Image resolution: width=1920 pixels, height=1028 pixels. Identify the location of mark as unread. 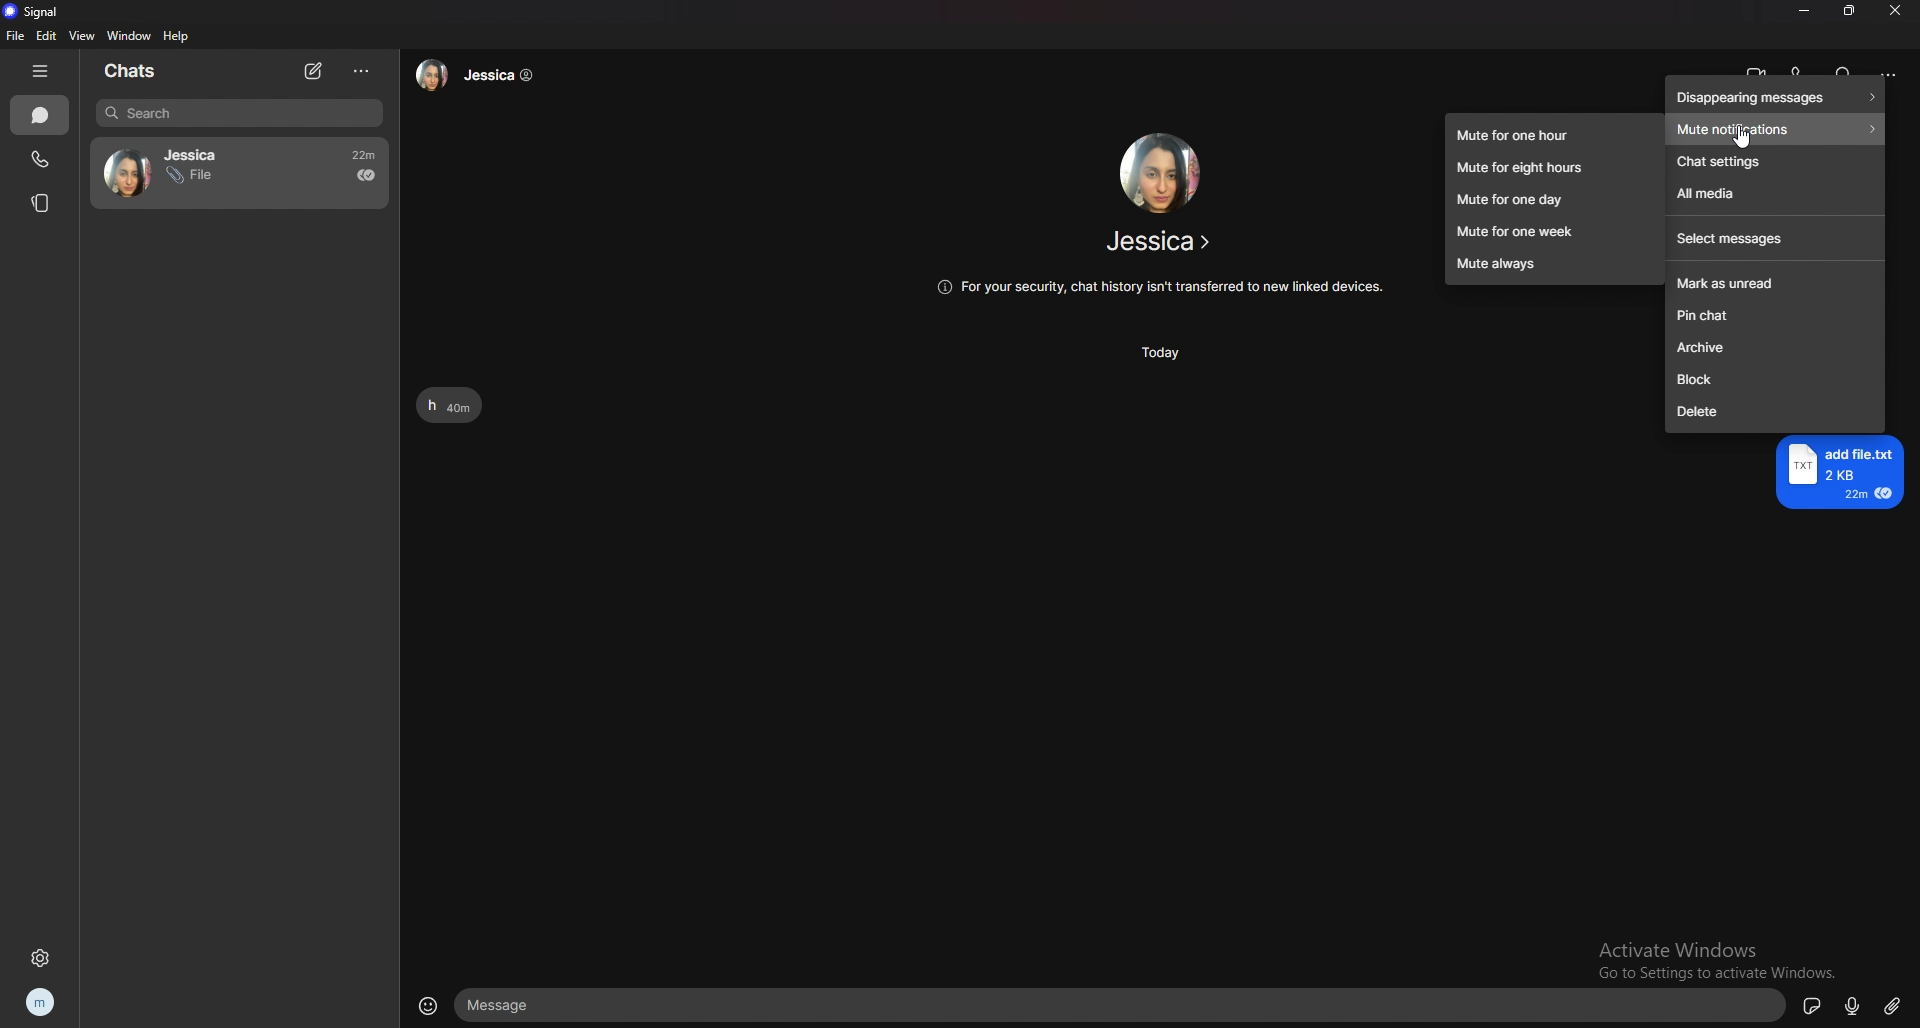
(1775, 283).